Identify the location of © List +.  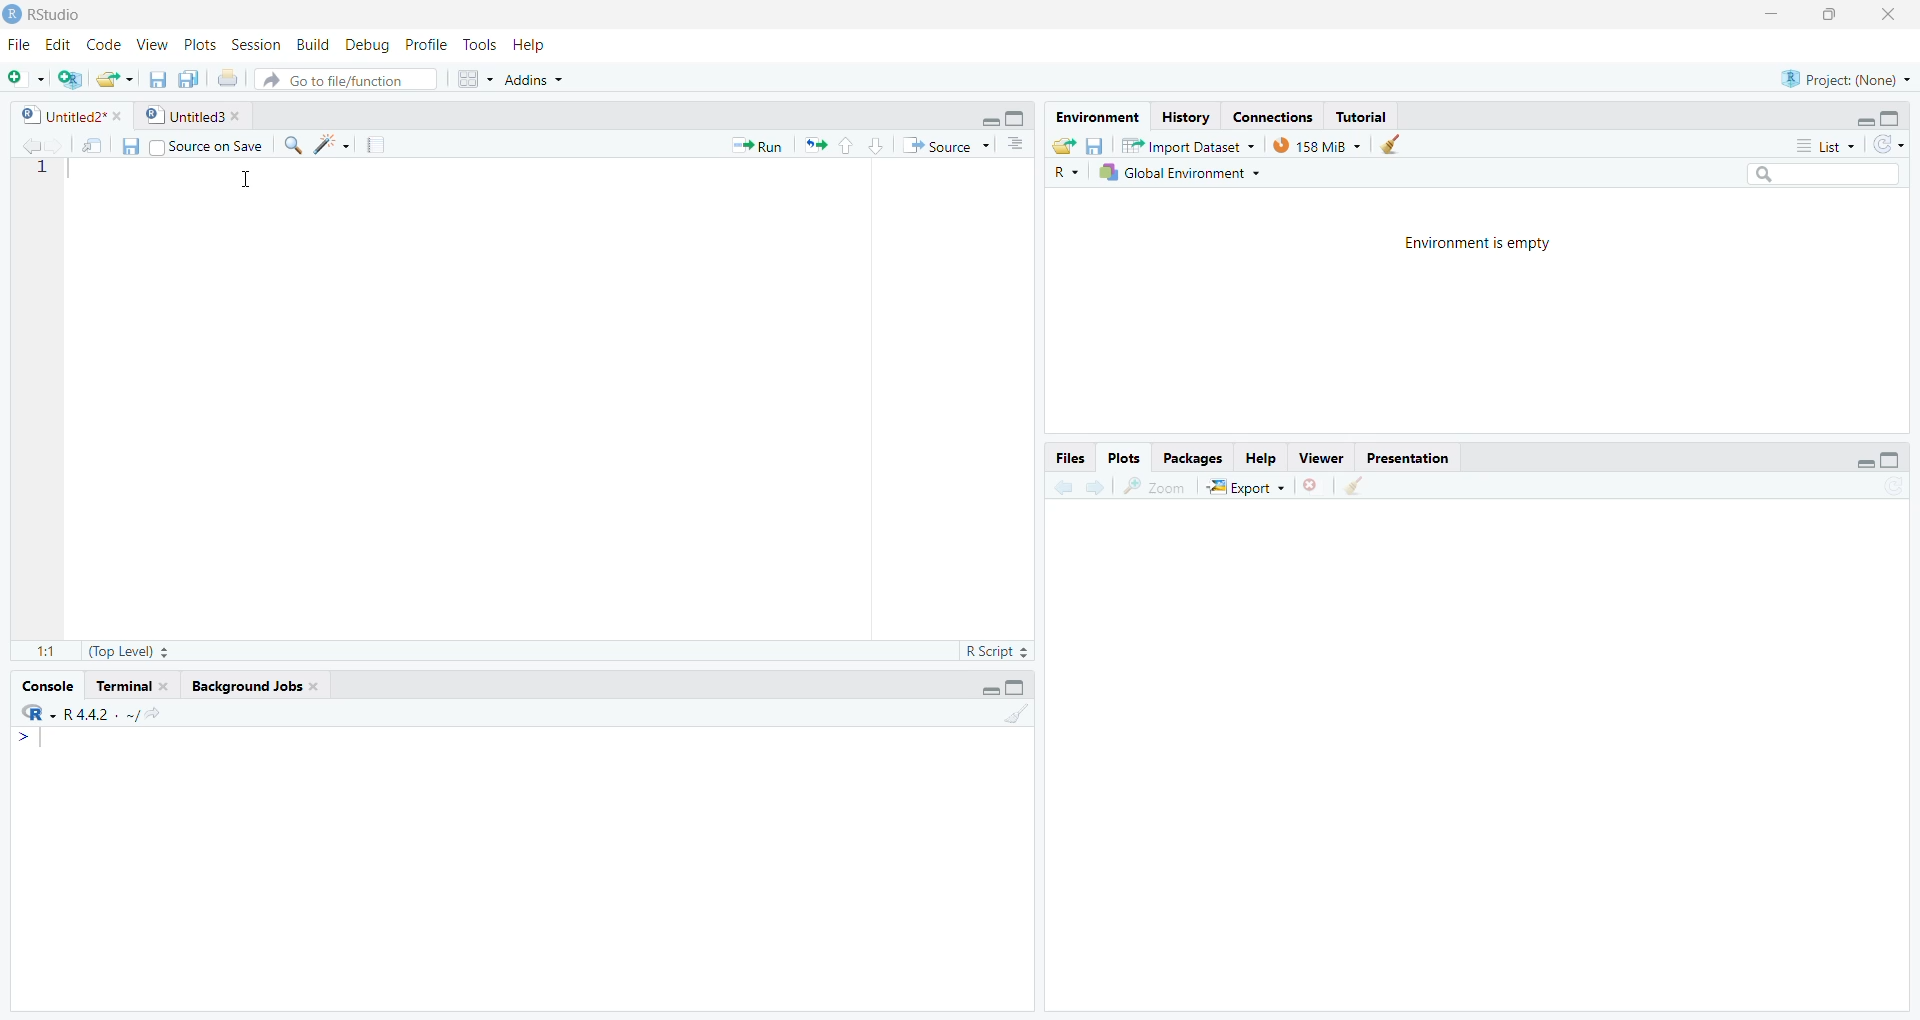
(1825, 144).